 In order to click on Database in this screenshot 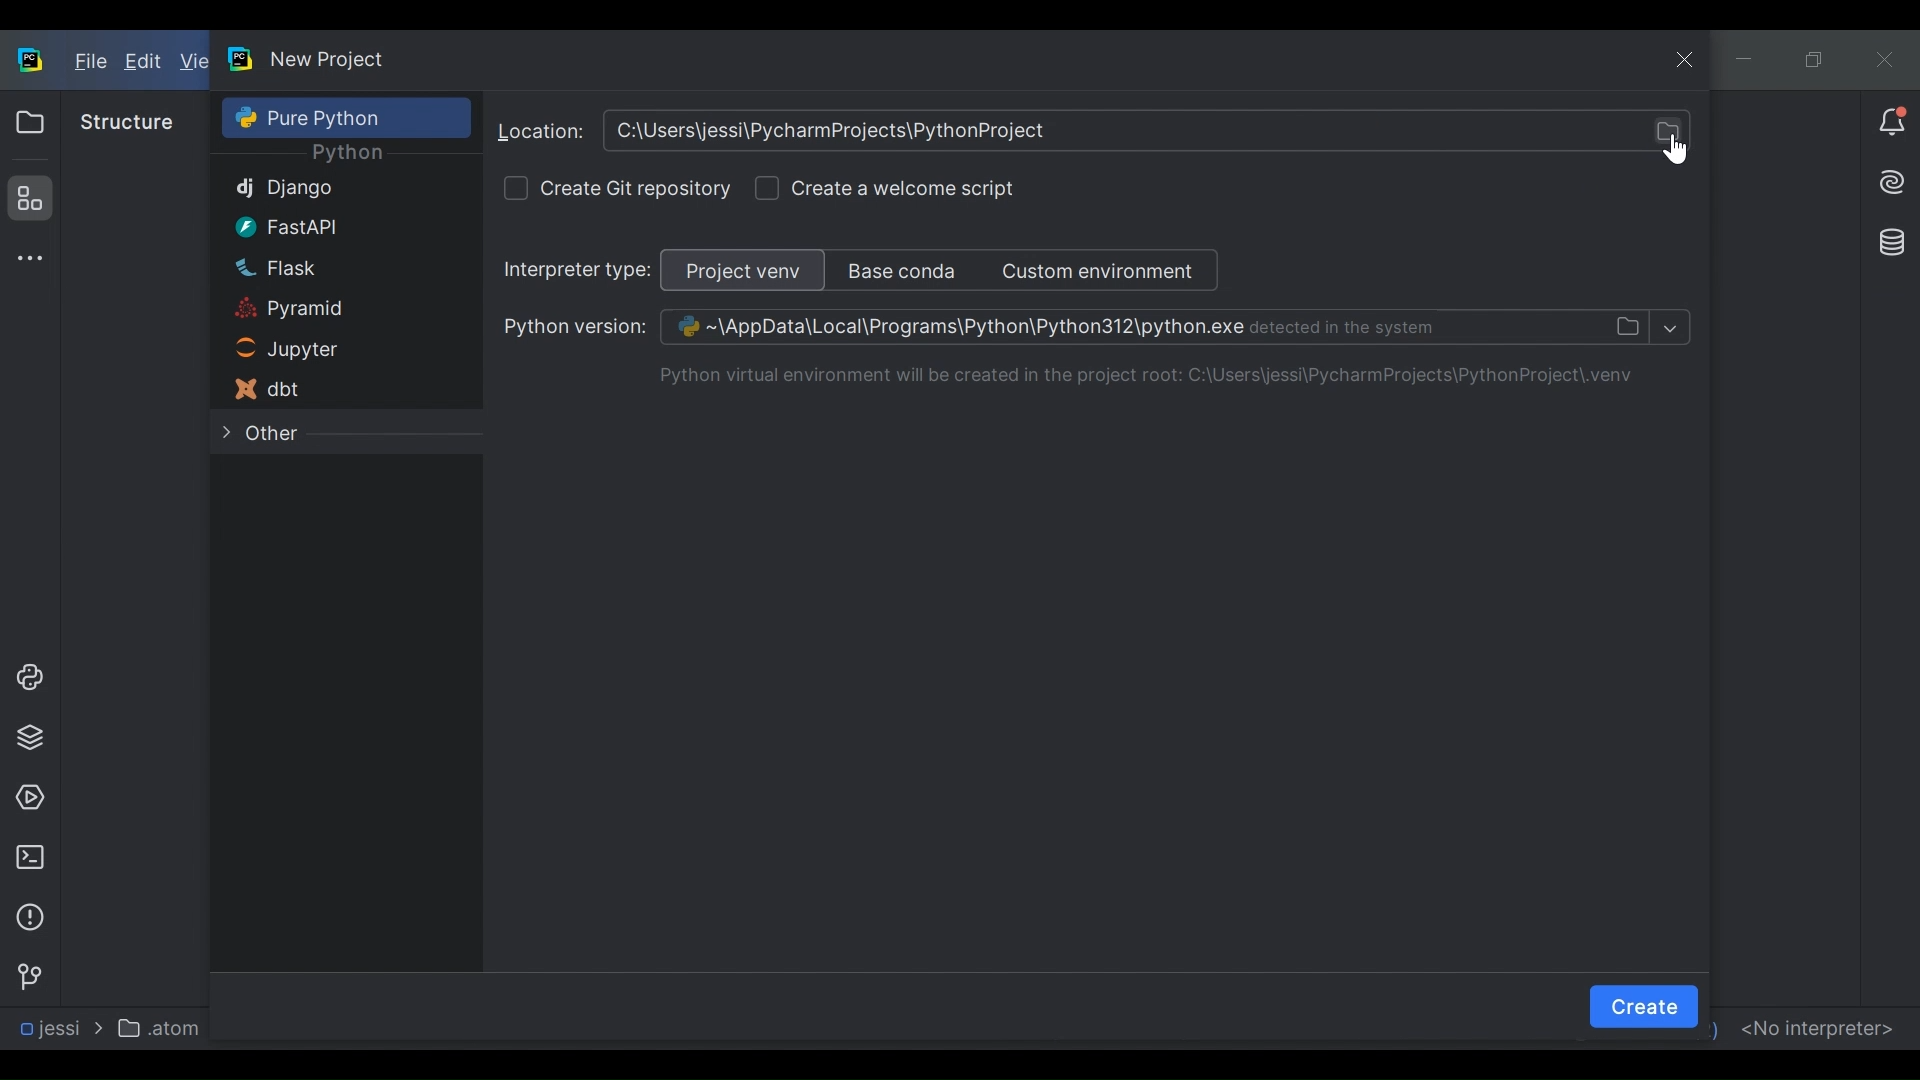, I will do `click(1887, 240)`.